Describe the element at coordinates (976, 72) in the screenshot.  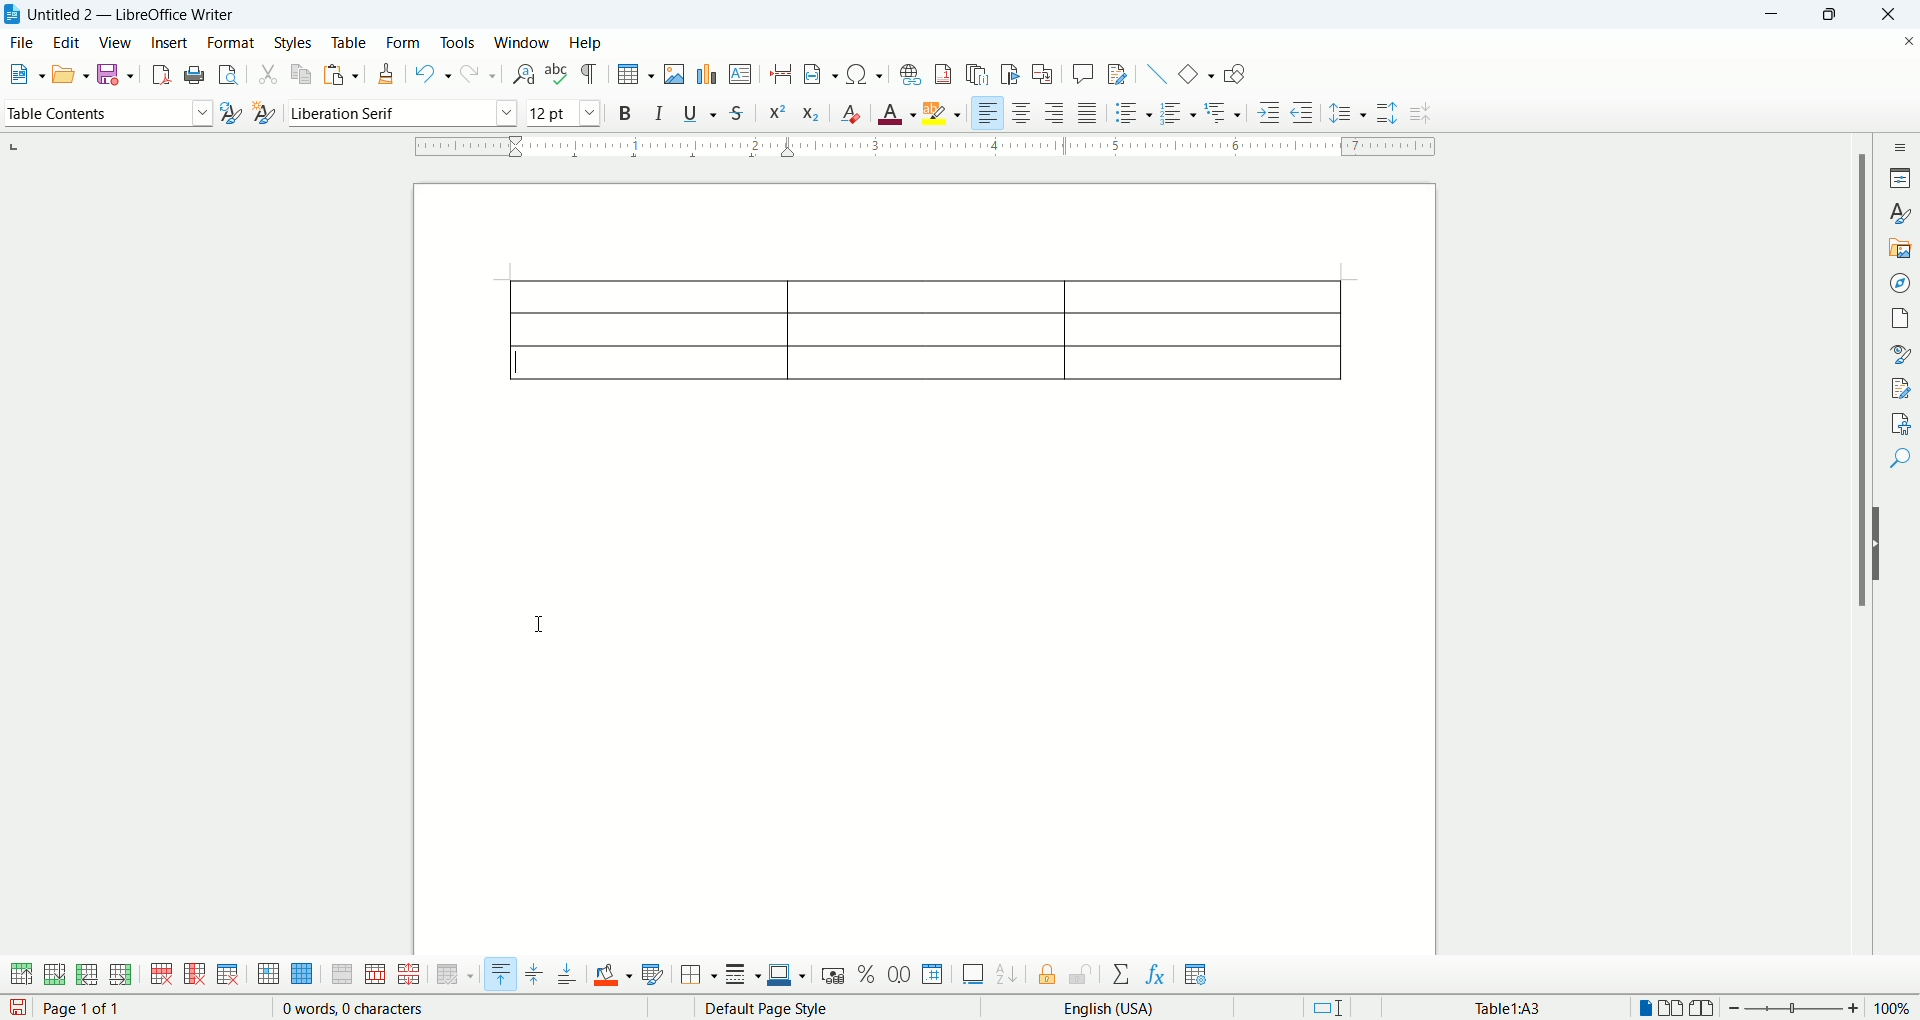
I see `insert endnote` at that location.